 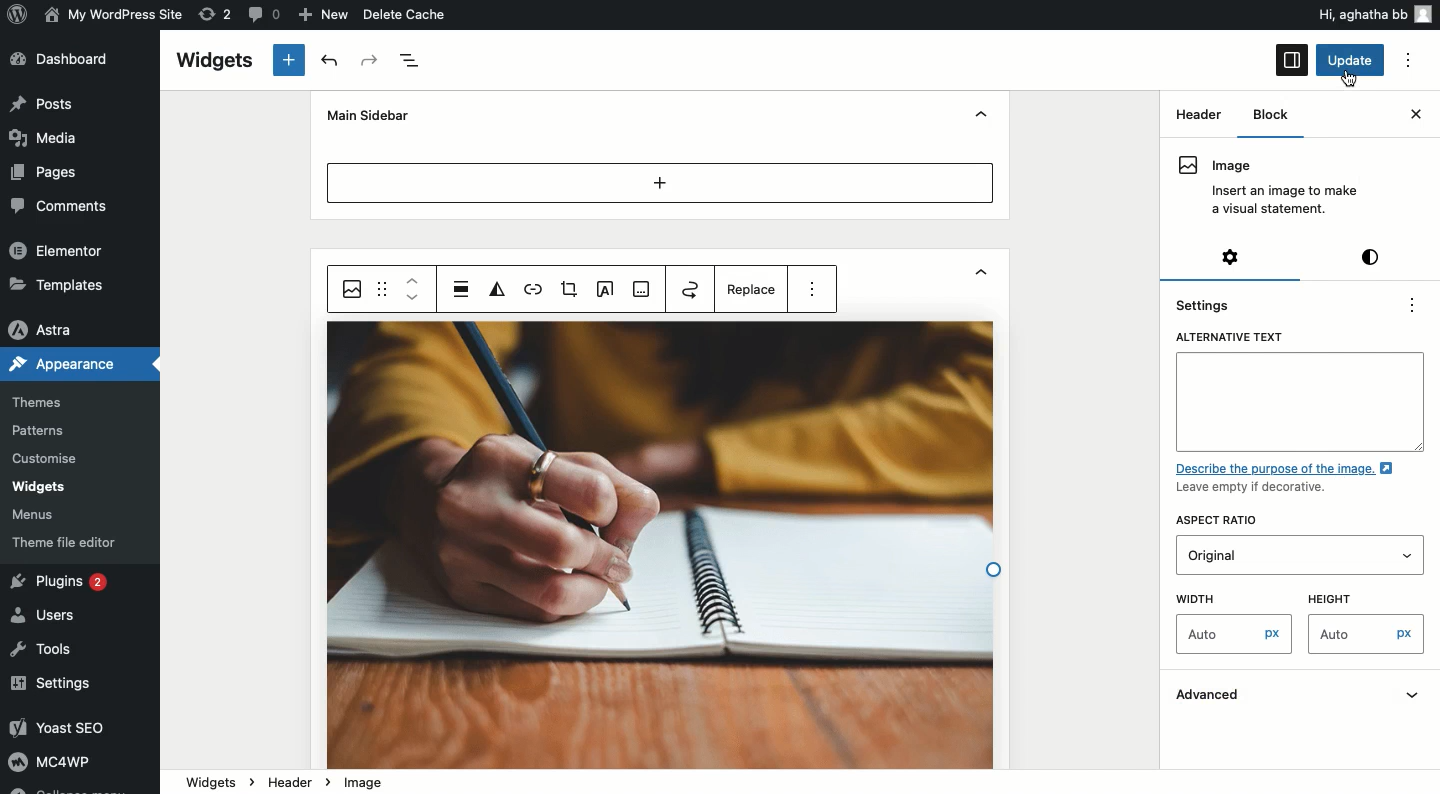 What do you see at coordinates (116, 13) in the screenshot?
I see `Name` at bounding box center [116, 13].